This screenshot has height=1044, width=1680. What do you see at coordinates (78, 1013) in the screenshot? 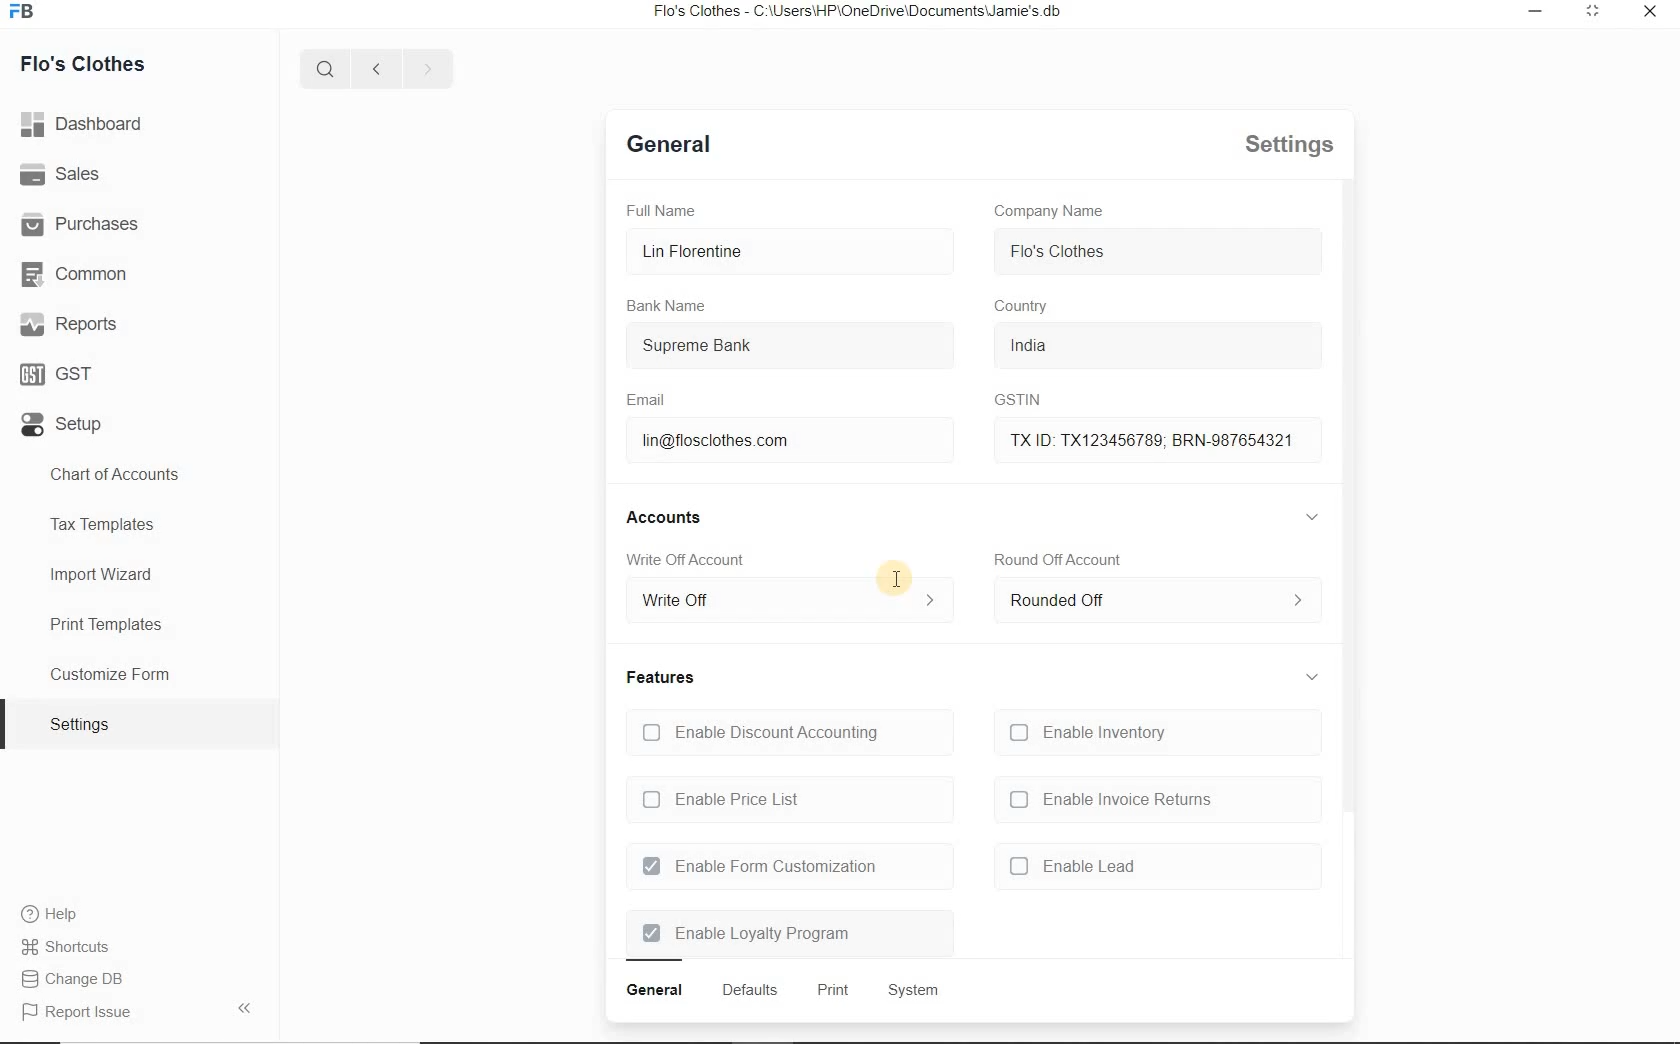
I see `Report issue` at bounding box center [78, 1013].